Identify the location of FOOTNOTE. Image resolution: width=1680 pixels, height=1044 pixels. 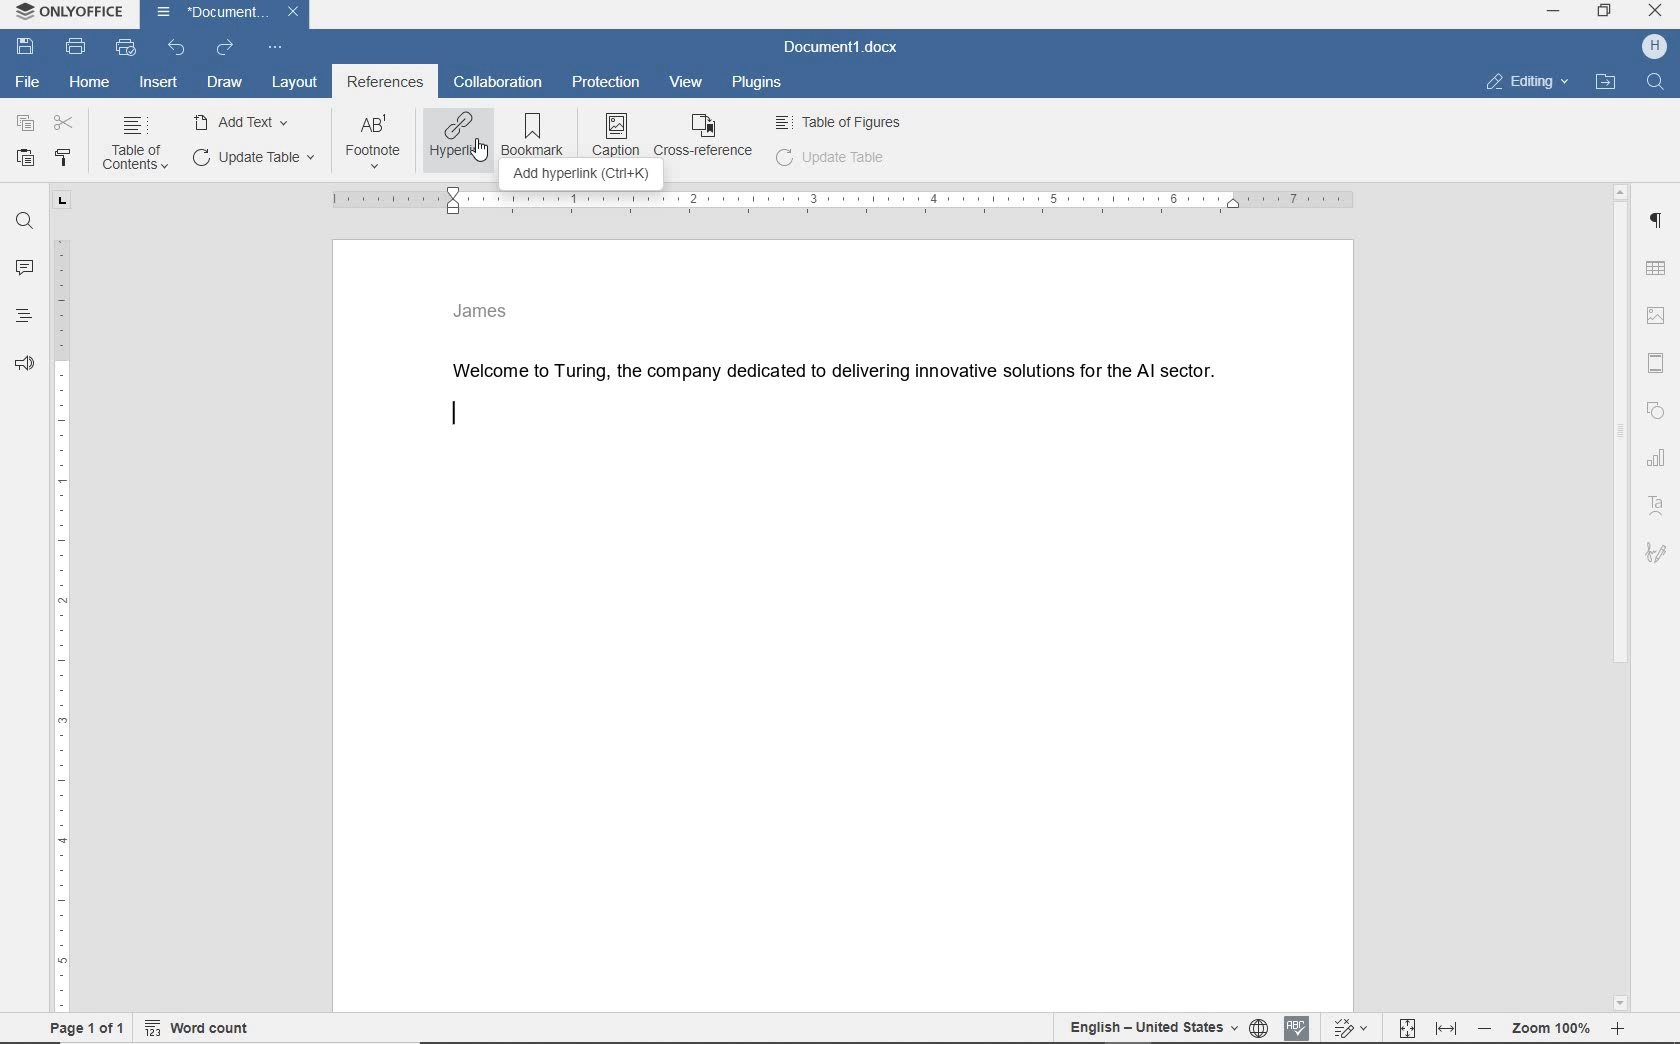
(373, 146).